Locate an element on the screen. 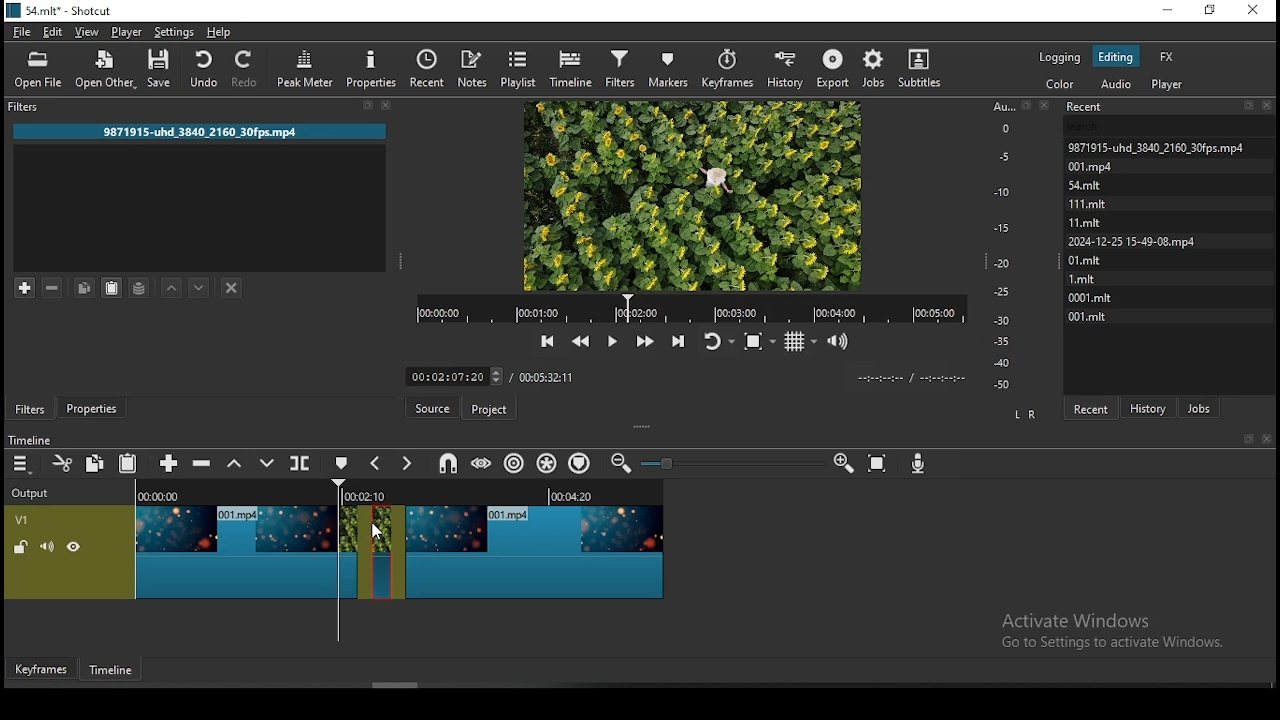 The image size is (1280, 720). timeline menu is located at coordinates (22, 465).